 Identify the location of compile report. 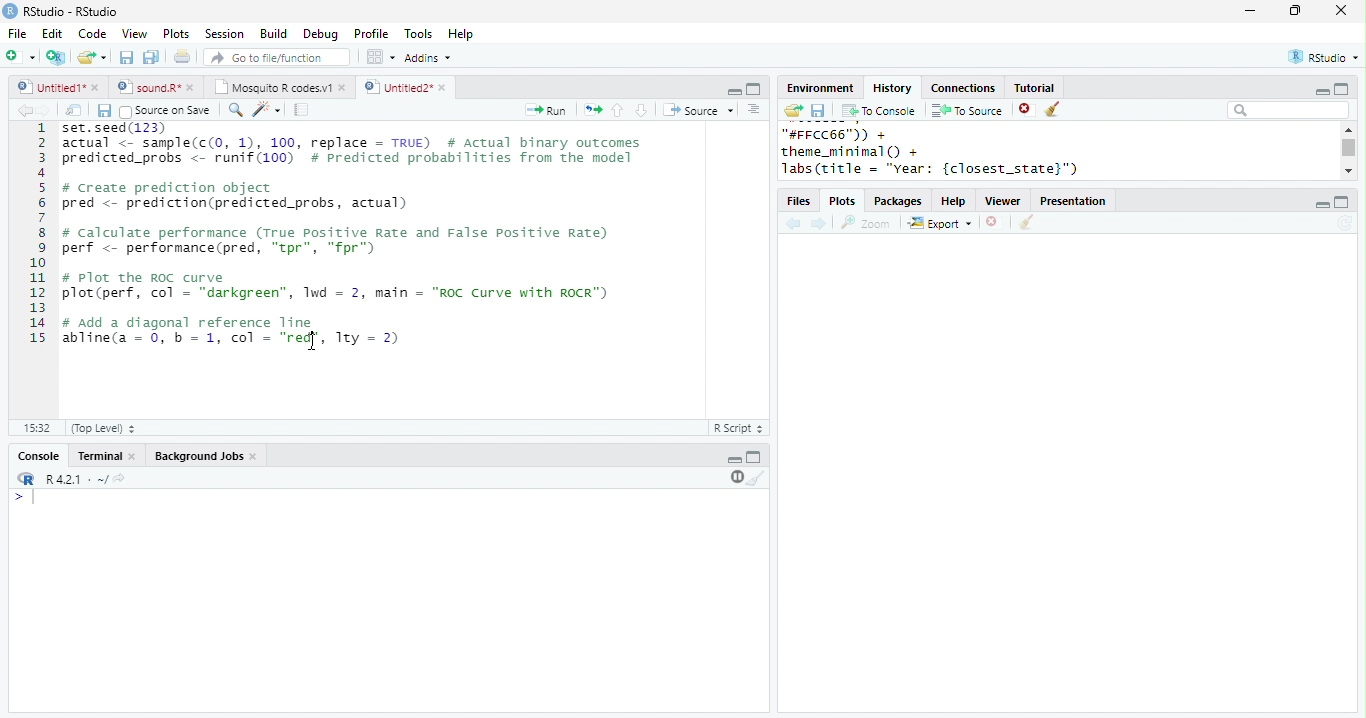
(302, 109).